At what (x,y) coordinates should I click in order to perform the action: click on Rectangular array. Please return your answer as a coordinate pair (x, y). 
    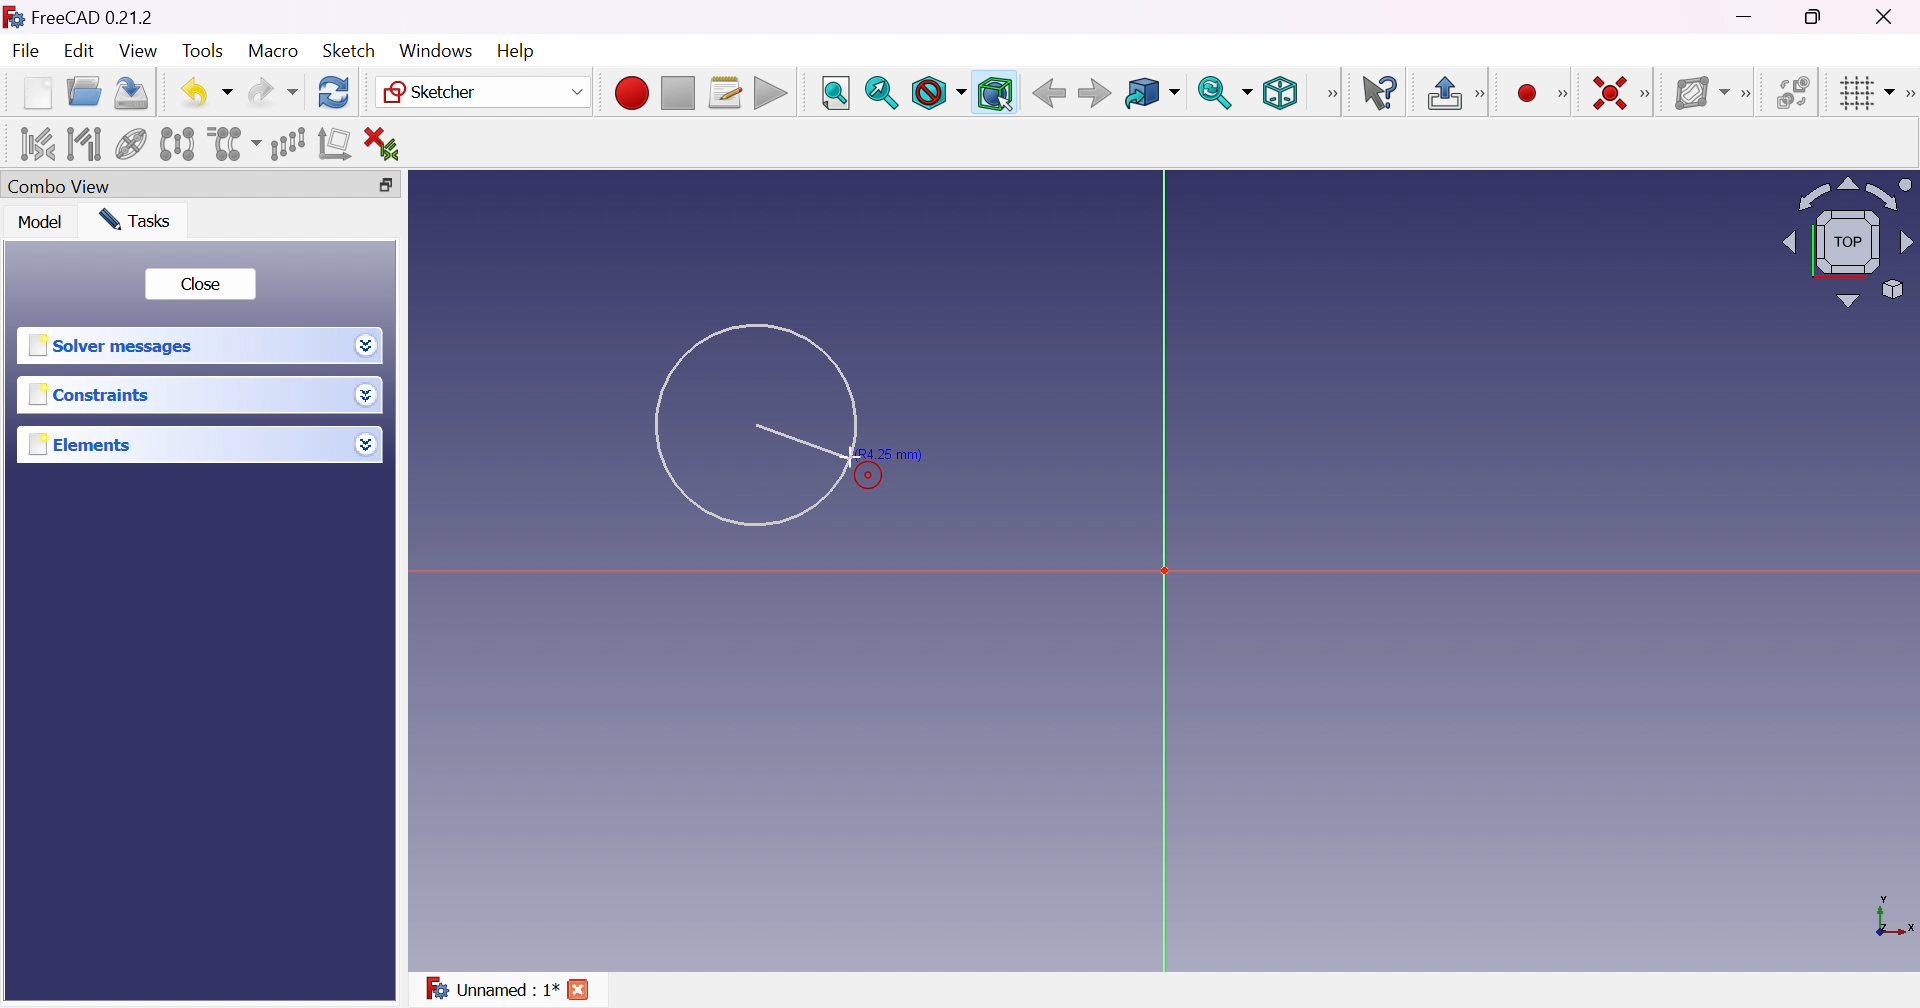
    Looking at the image, I should click on (286, 143).